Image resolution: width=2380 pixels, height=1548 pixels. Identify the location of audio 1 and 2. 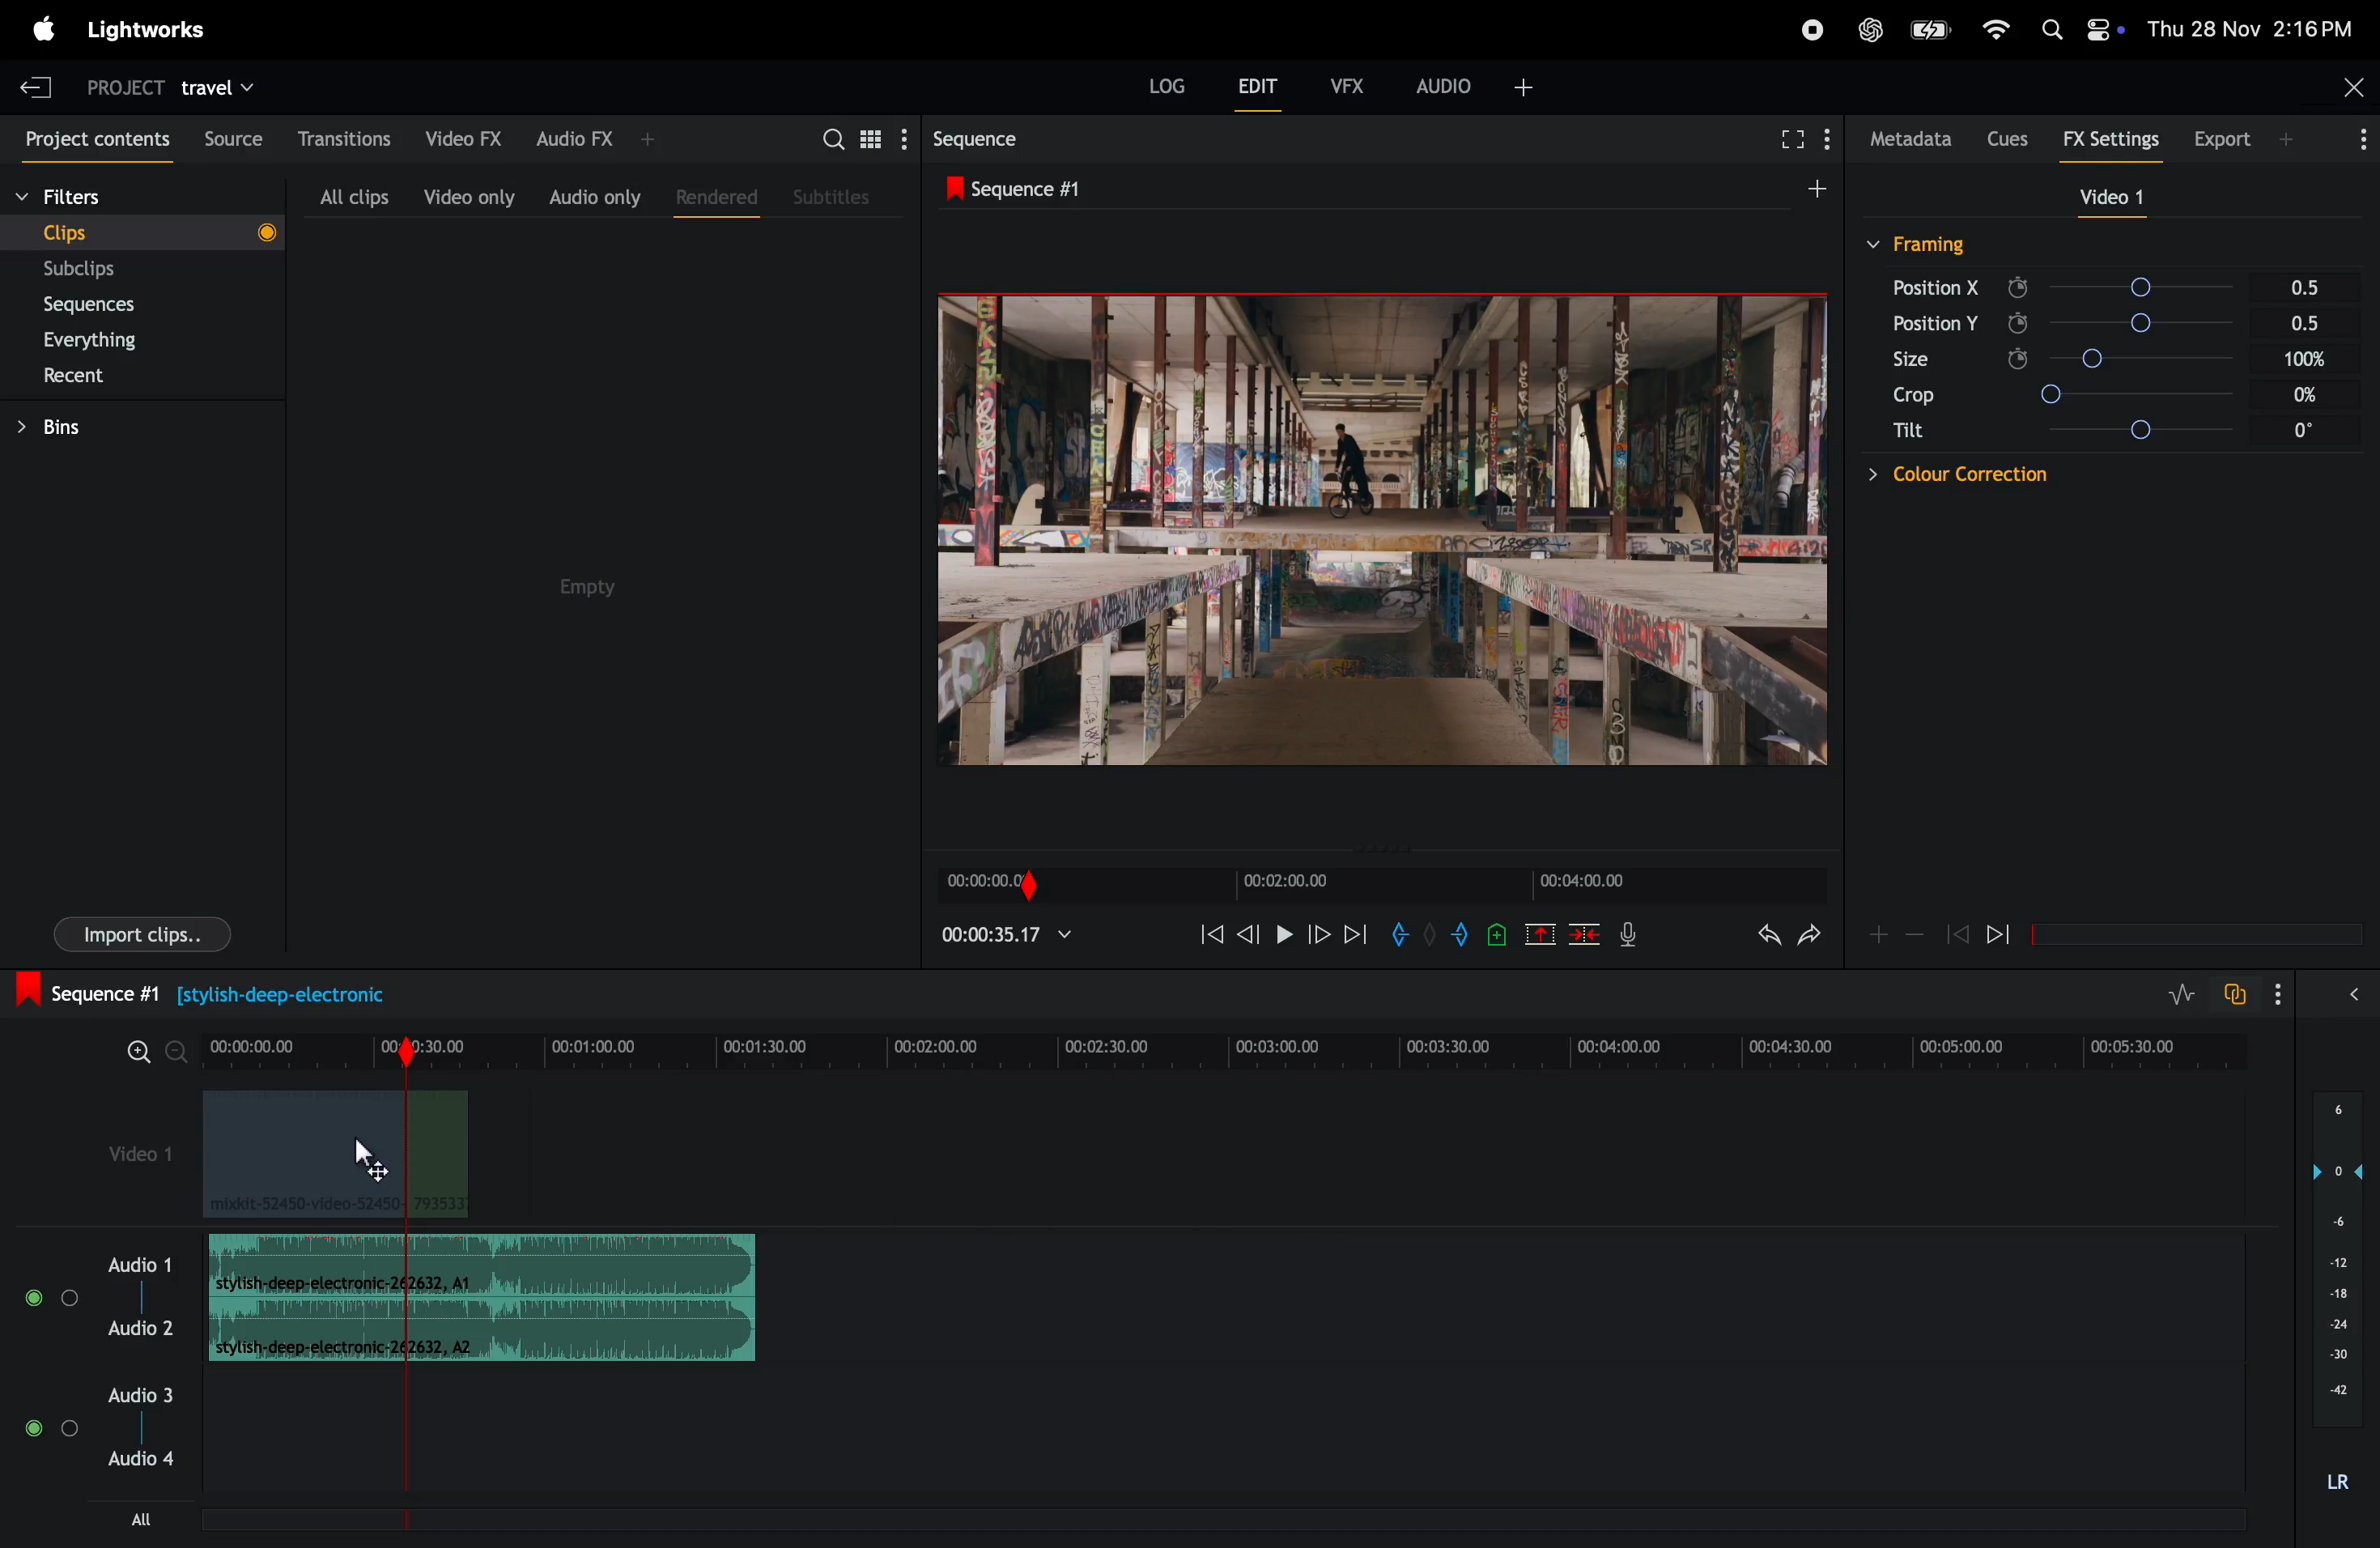
(100, 1306).